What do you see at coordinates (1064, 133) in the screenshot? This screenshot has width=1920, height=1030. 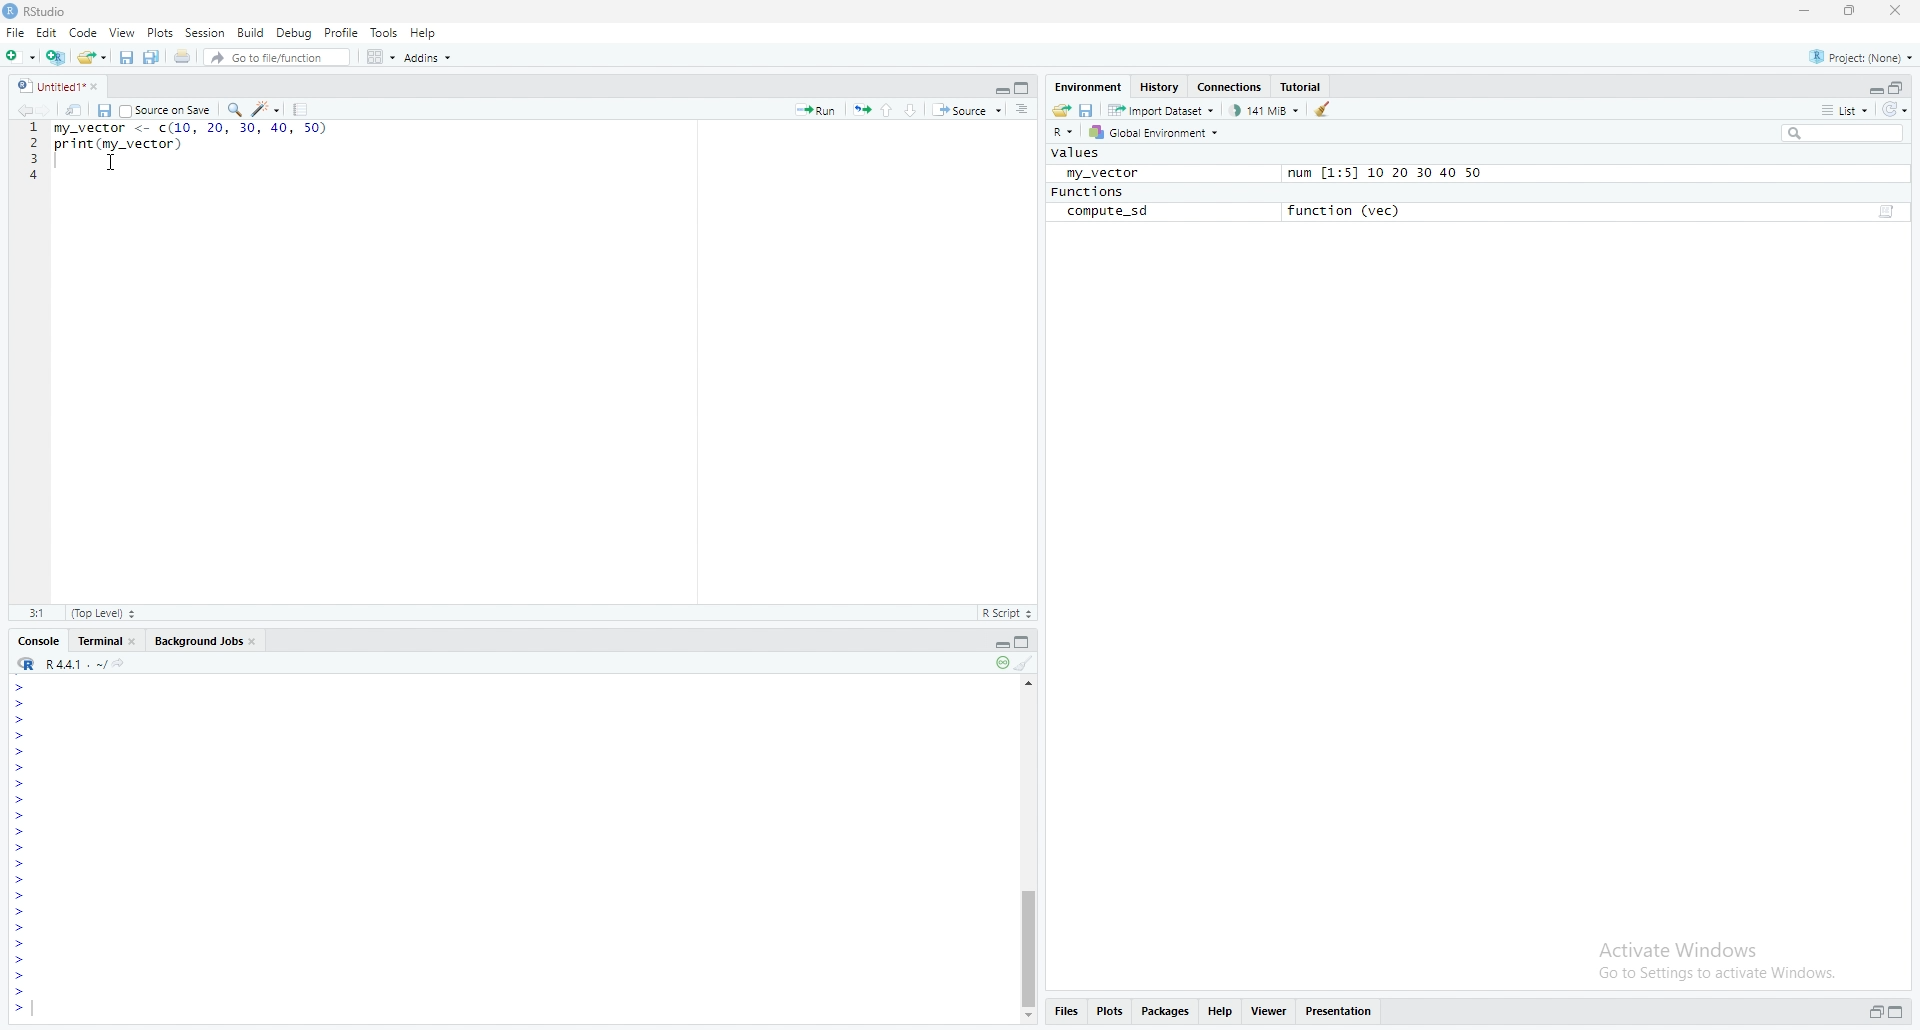 I see `R` at bounding box center [1064, 133].